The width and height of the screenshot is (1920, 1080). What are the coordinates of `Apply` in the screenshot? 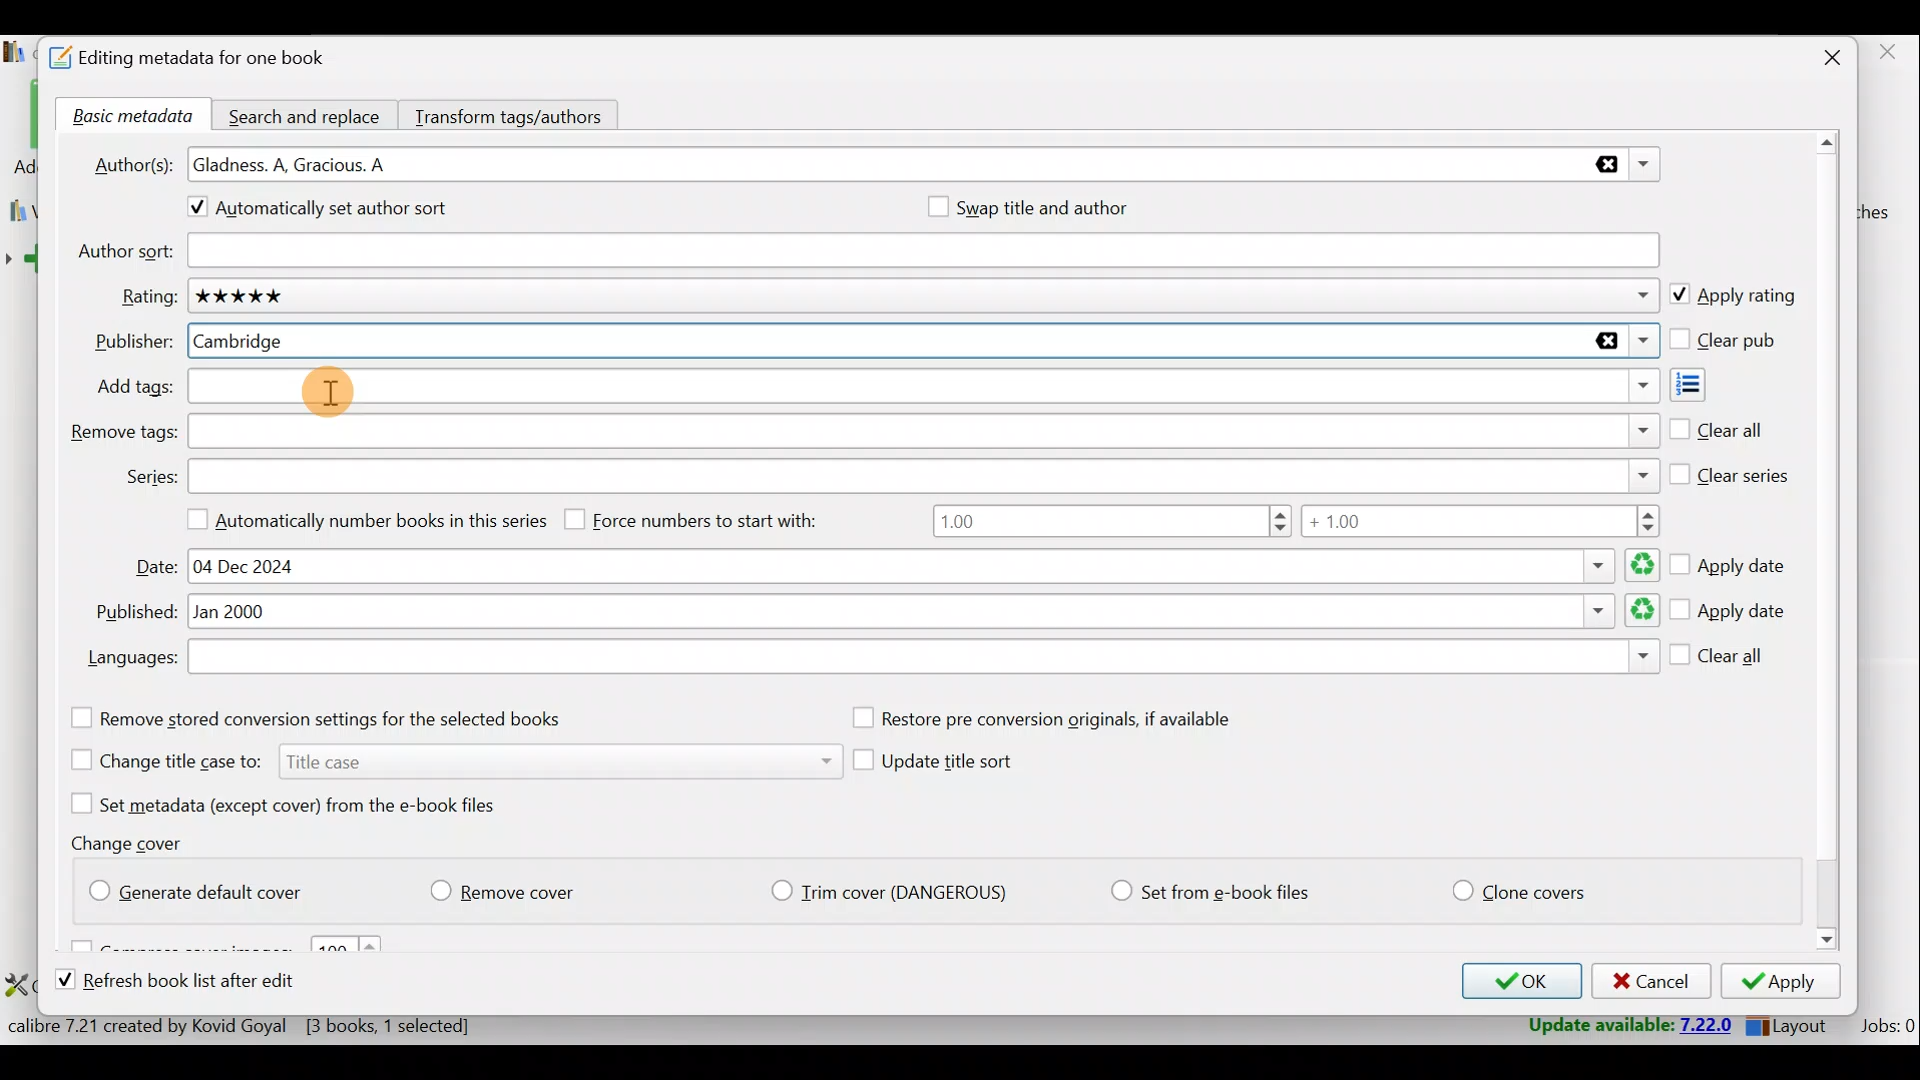 It's located at (1787, 984).